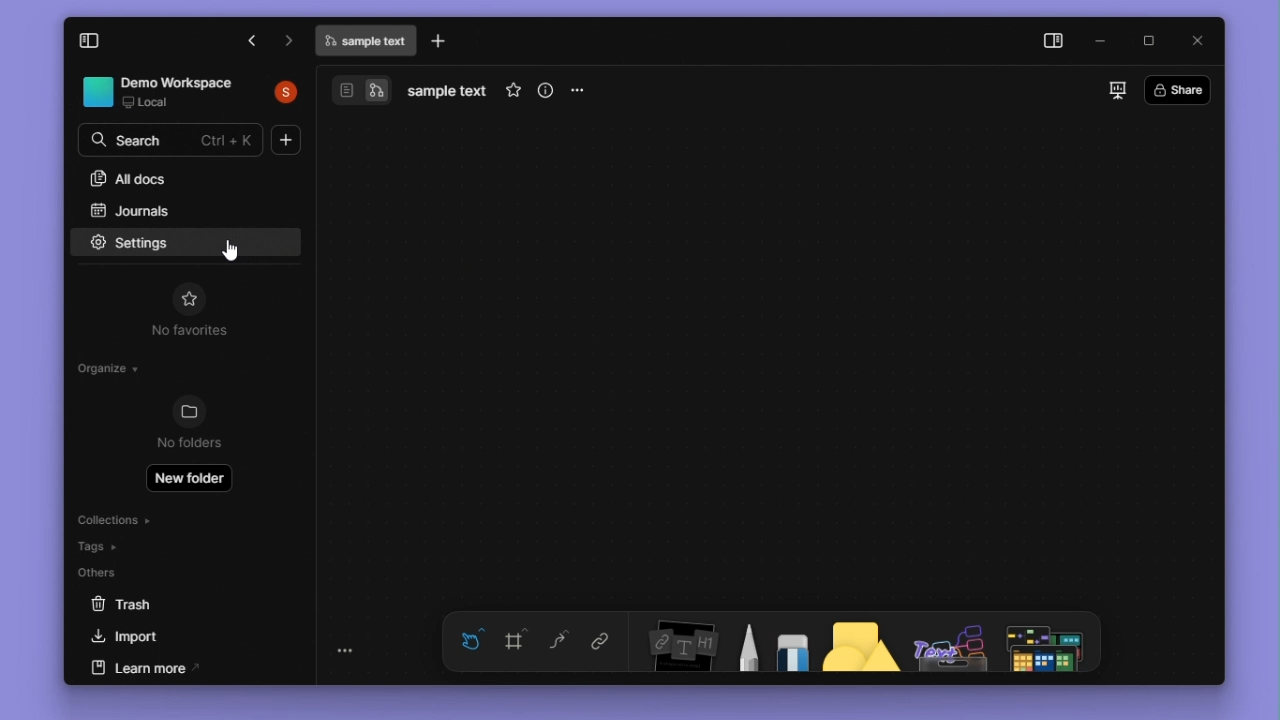 The width and height of the screenshot is (1280, 720). Describe the element at coordinates (345, 651) in the screenshot. I see `toogle zoom bar` at that location.